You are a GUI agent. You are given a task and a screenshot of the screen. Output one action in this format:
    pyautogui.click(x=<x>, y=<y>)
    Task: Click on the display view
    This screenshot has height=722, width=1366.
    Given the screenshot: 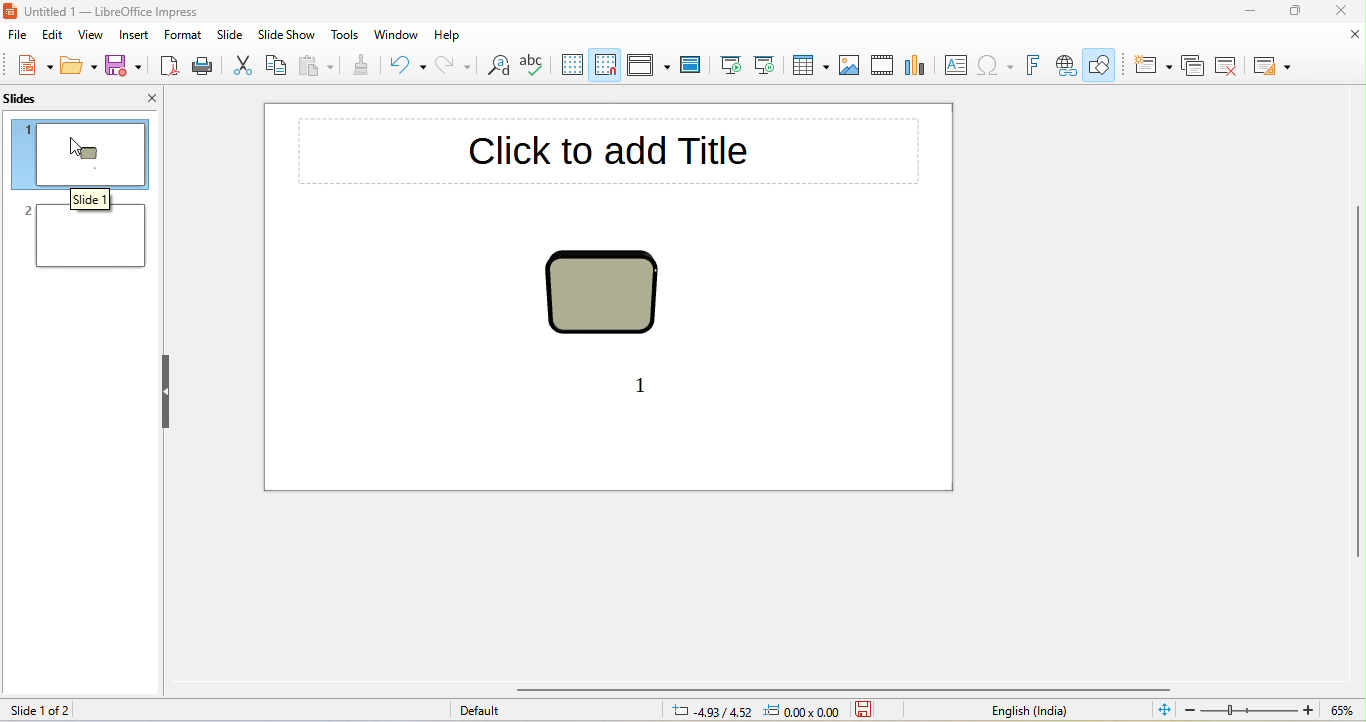 What is the action you would take?
    pyautogui.click(x=649, y=68)
    